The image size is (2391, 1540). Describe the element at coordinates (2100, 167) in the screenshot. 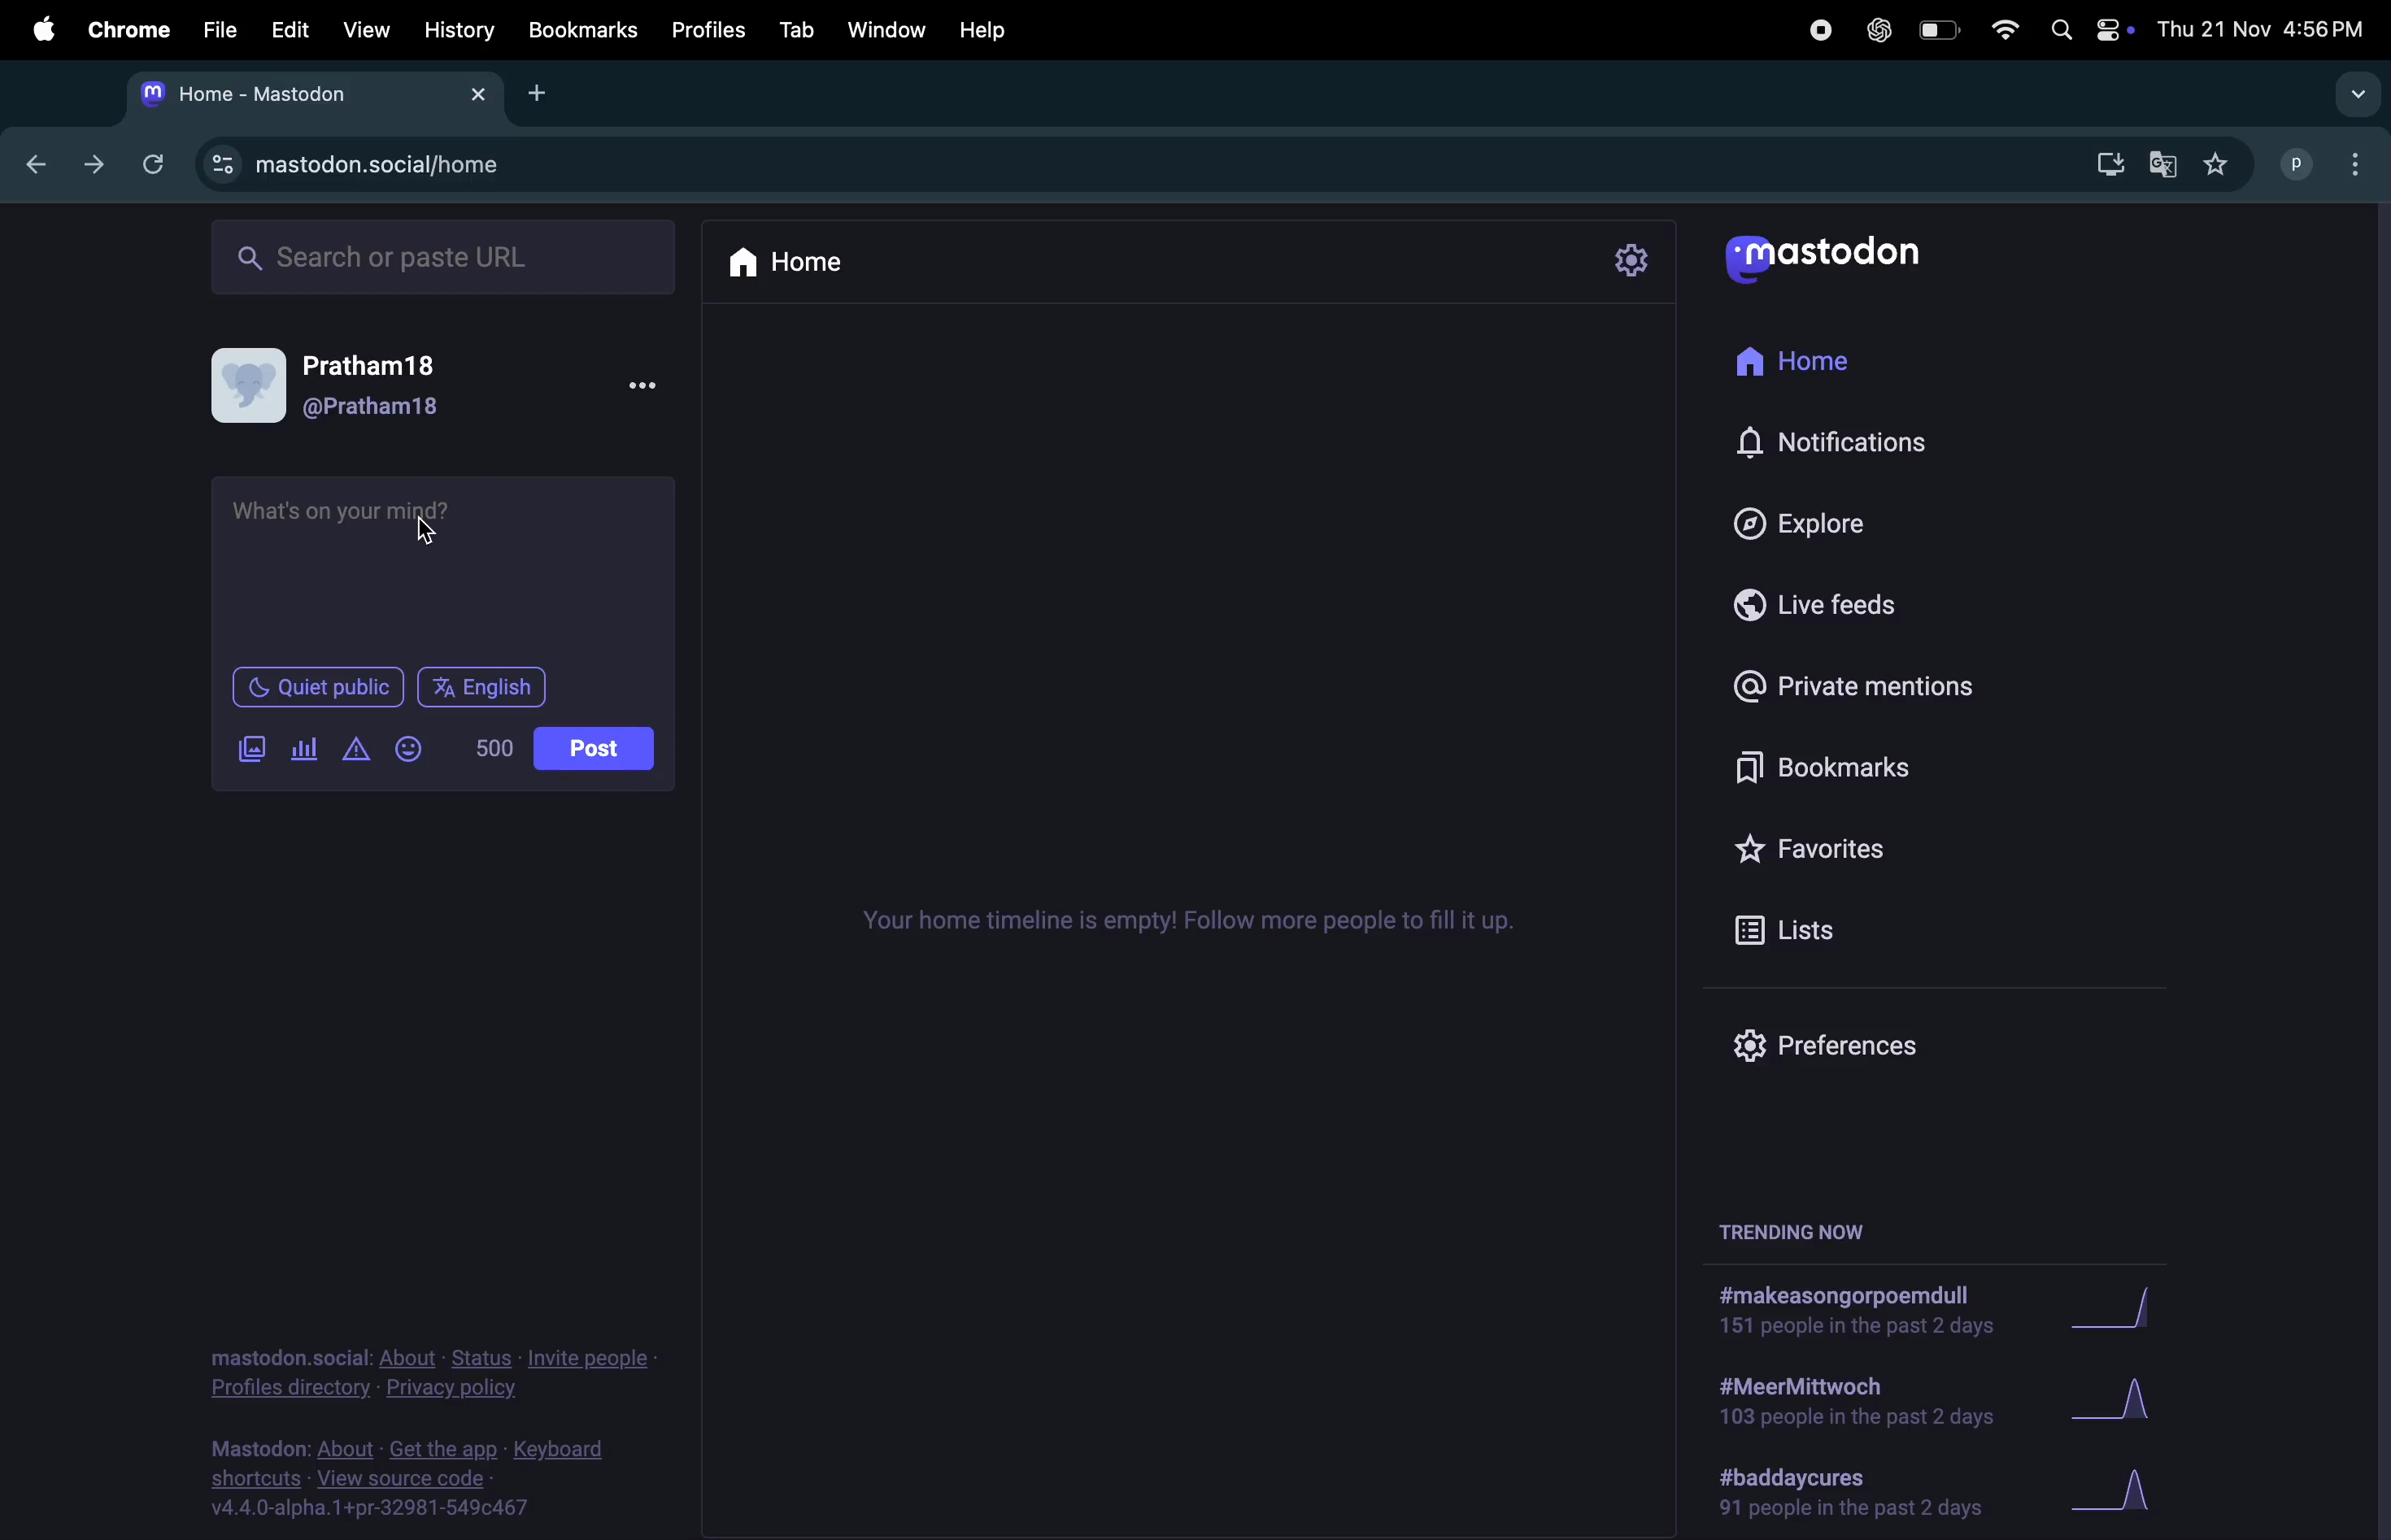

I see `down load` at that location.